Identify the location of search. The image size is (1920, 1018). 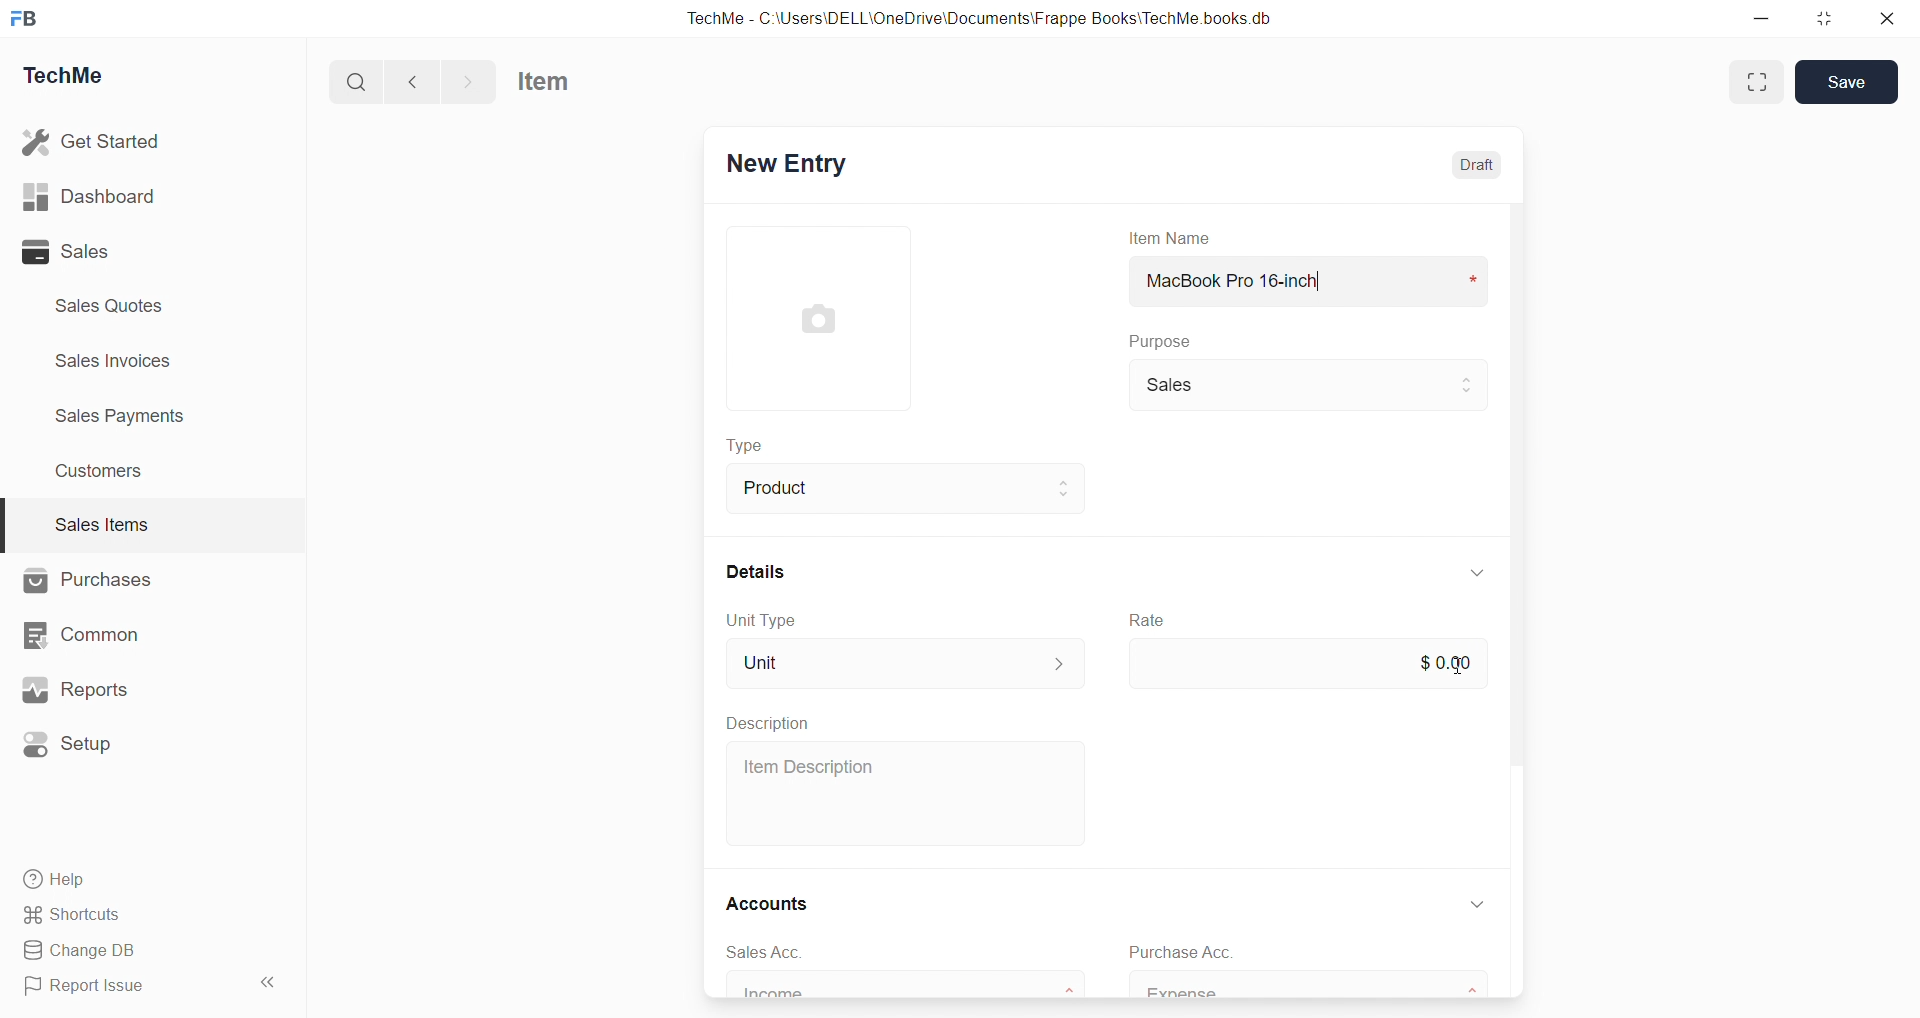
(356, 81).